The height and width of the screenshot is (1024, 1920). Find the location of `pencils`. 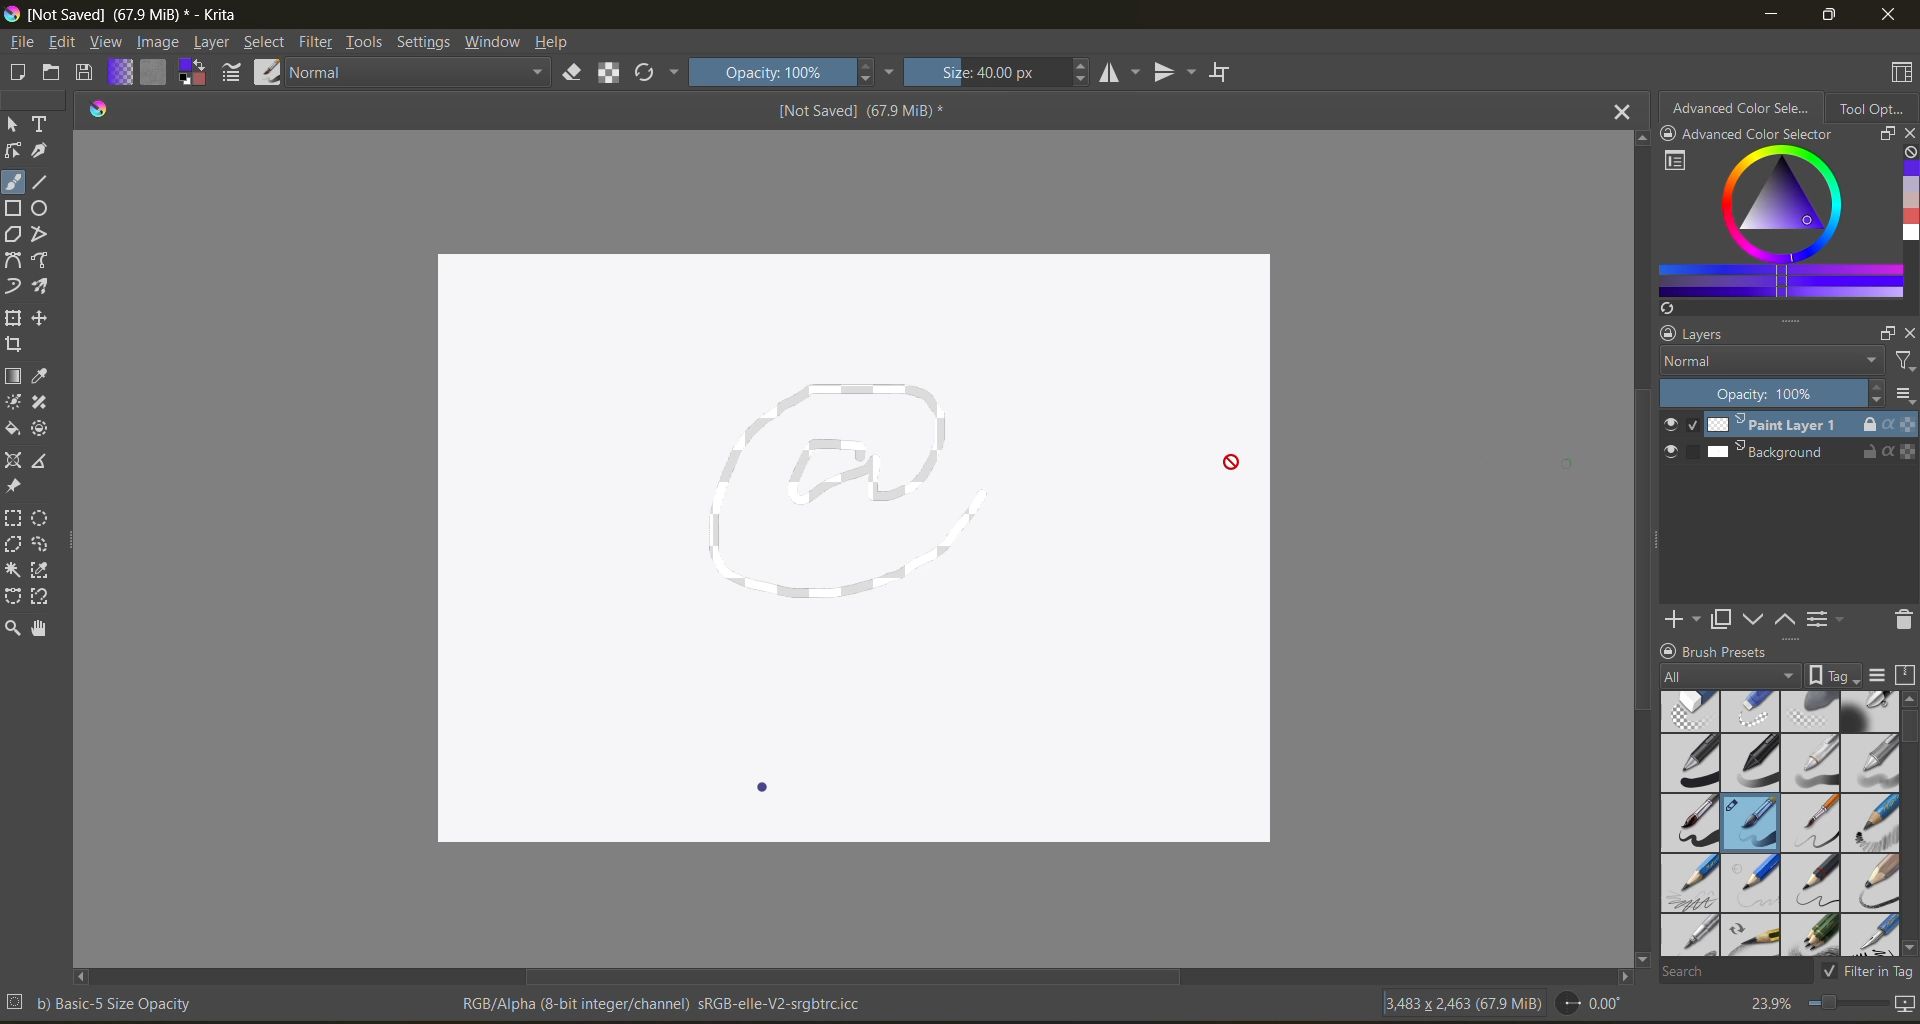

pencils is located at coordinates (1812, 936).